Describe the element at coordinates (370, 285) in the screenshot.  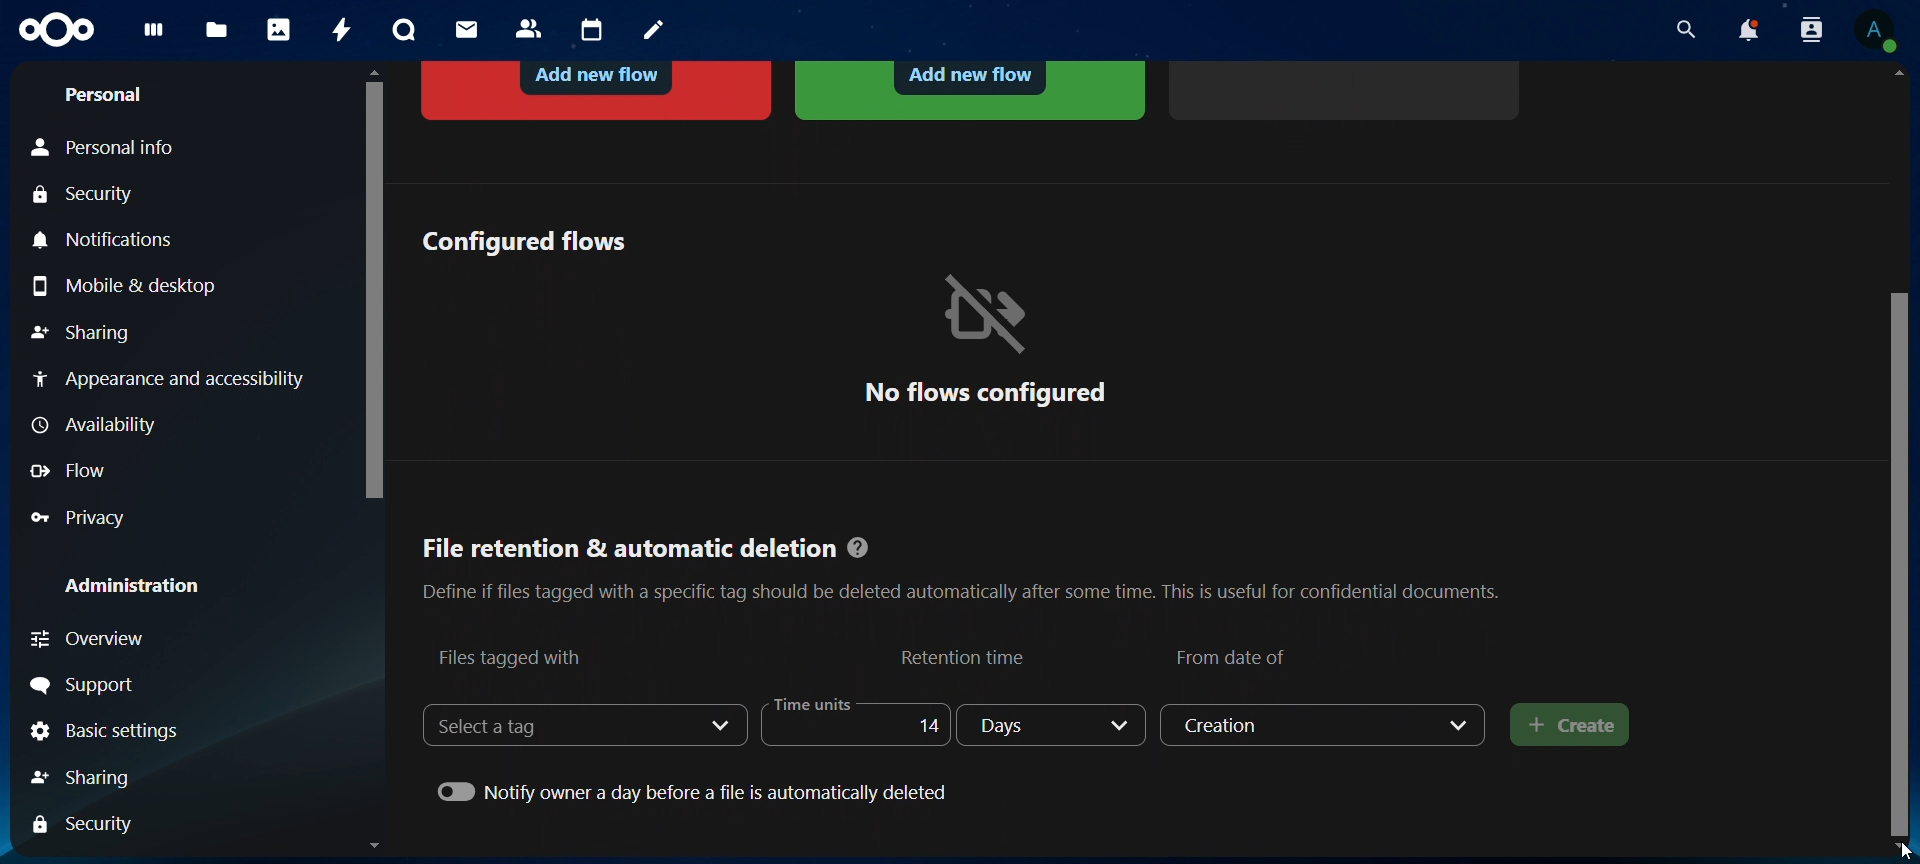
I see `scrollbar` at that location.